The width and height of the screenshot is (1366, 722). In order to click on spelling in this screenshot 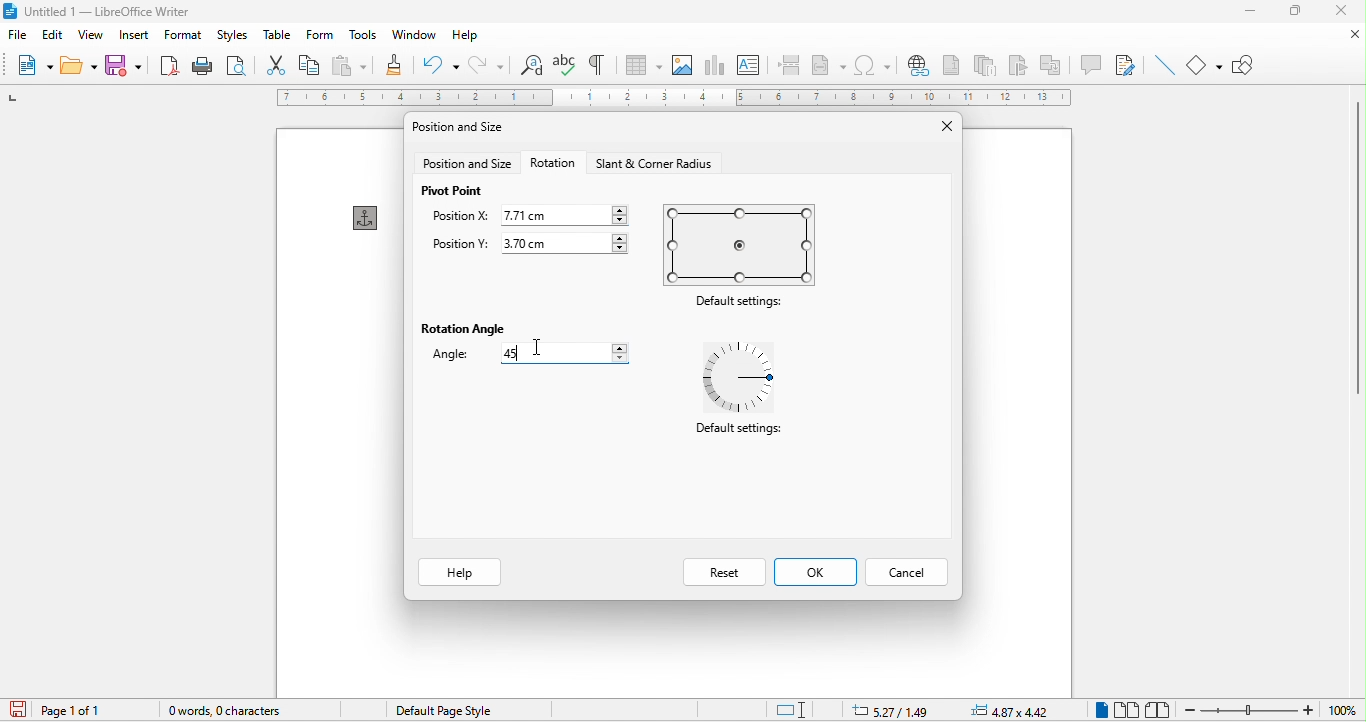, I will do `click(564, 65)`.